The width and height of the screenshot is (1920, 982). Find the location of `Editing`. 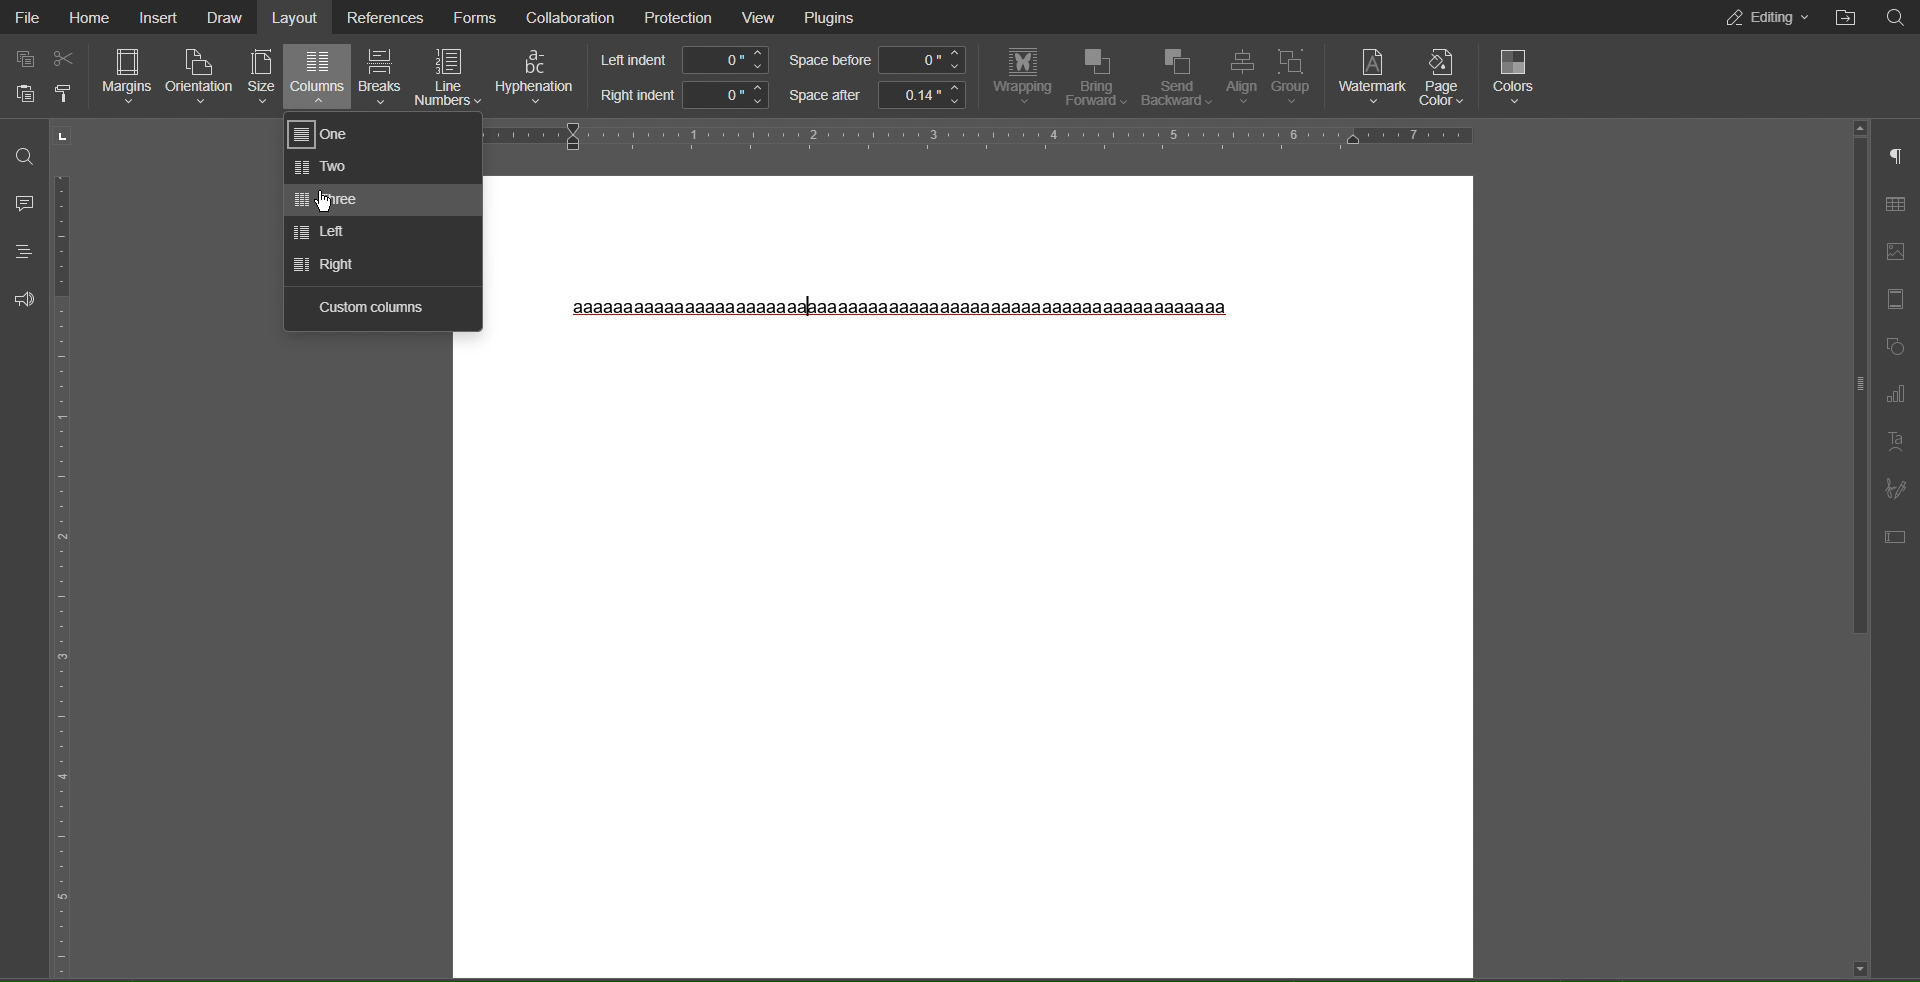

Editing is located at coordinates (1758, 17).